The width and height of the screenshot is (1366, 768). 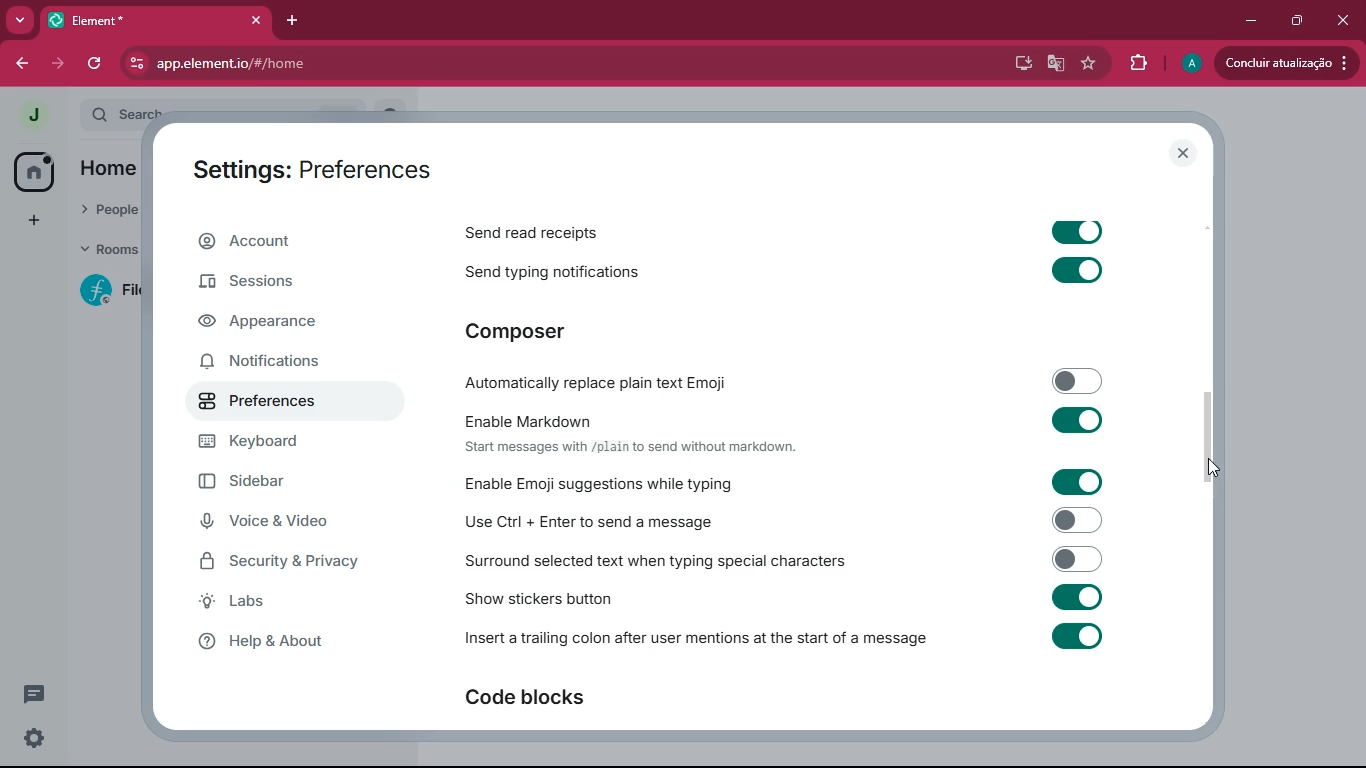 I want to click on back, so click(x=23, y=63).